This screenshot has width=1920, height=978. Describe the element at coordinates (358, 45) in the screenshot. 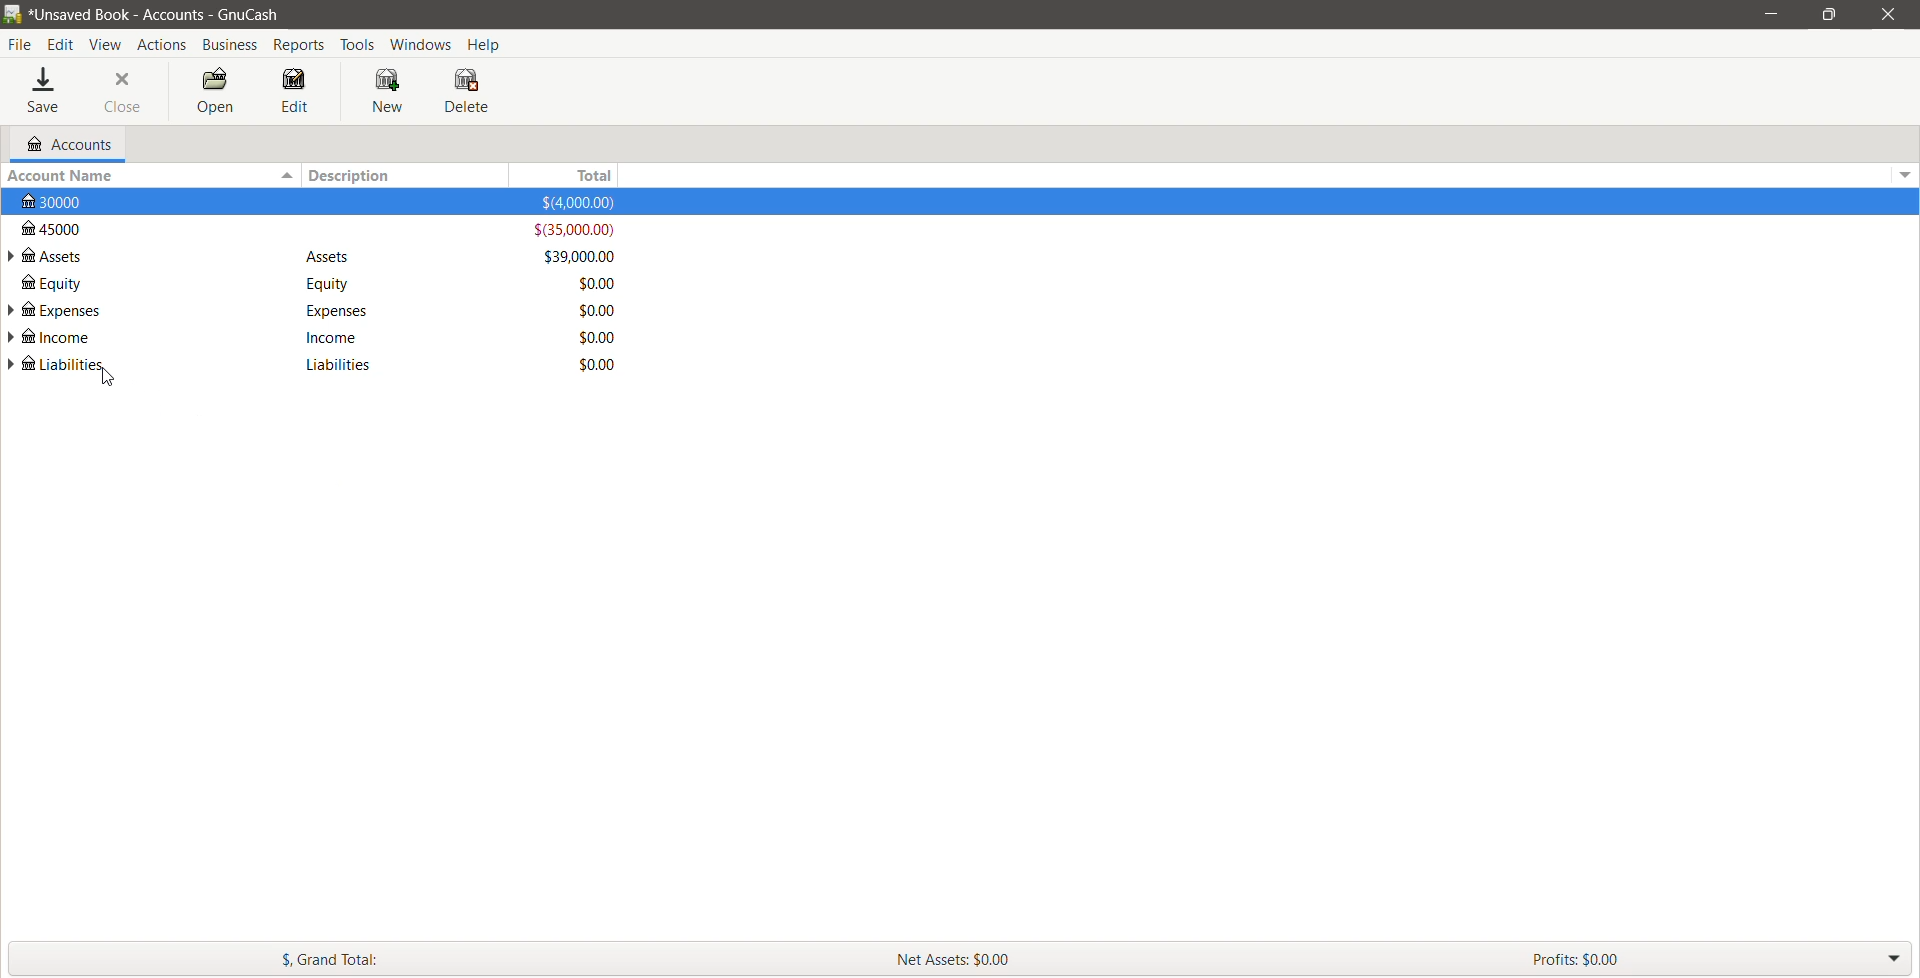

I see `Tools` at that location.